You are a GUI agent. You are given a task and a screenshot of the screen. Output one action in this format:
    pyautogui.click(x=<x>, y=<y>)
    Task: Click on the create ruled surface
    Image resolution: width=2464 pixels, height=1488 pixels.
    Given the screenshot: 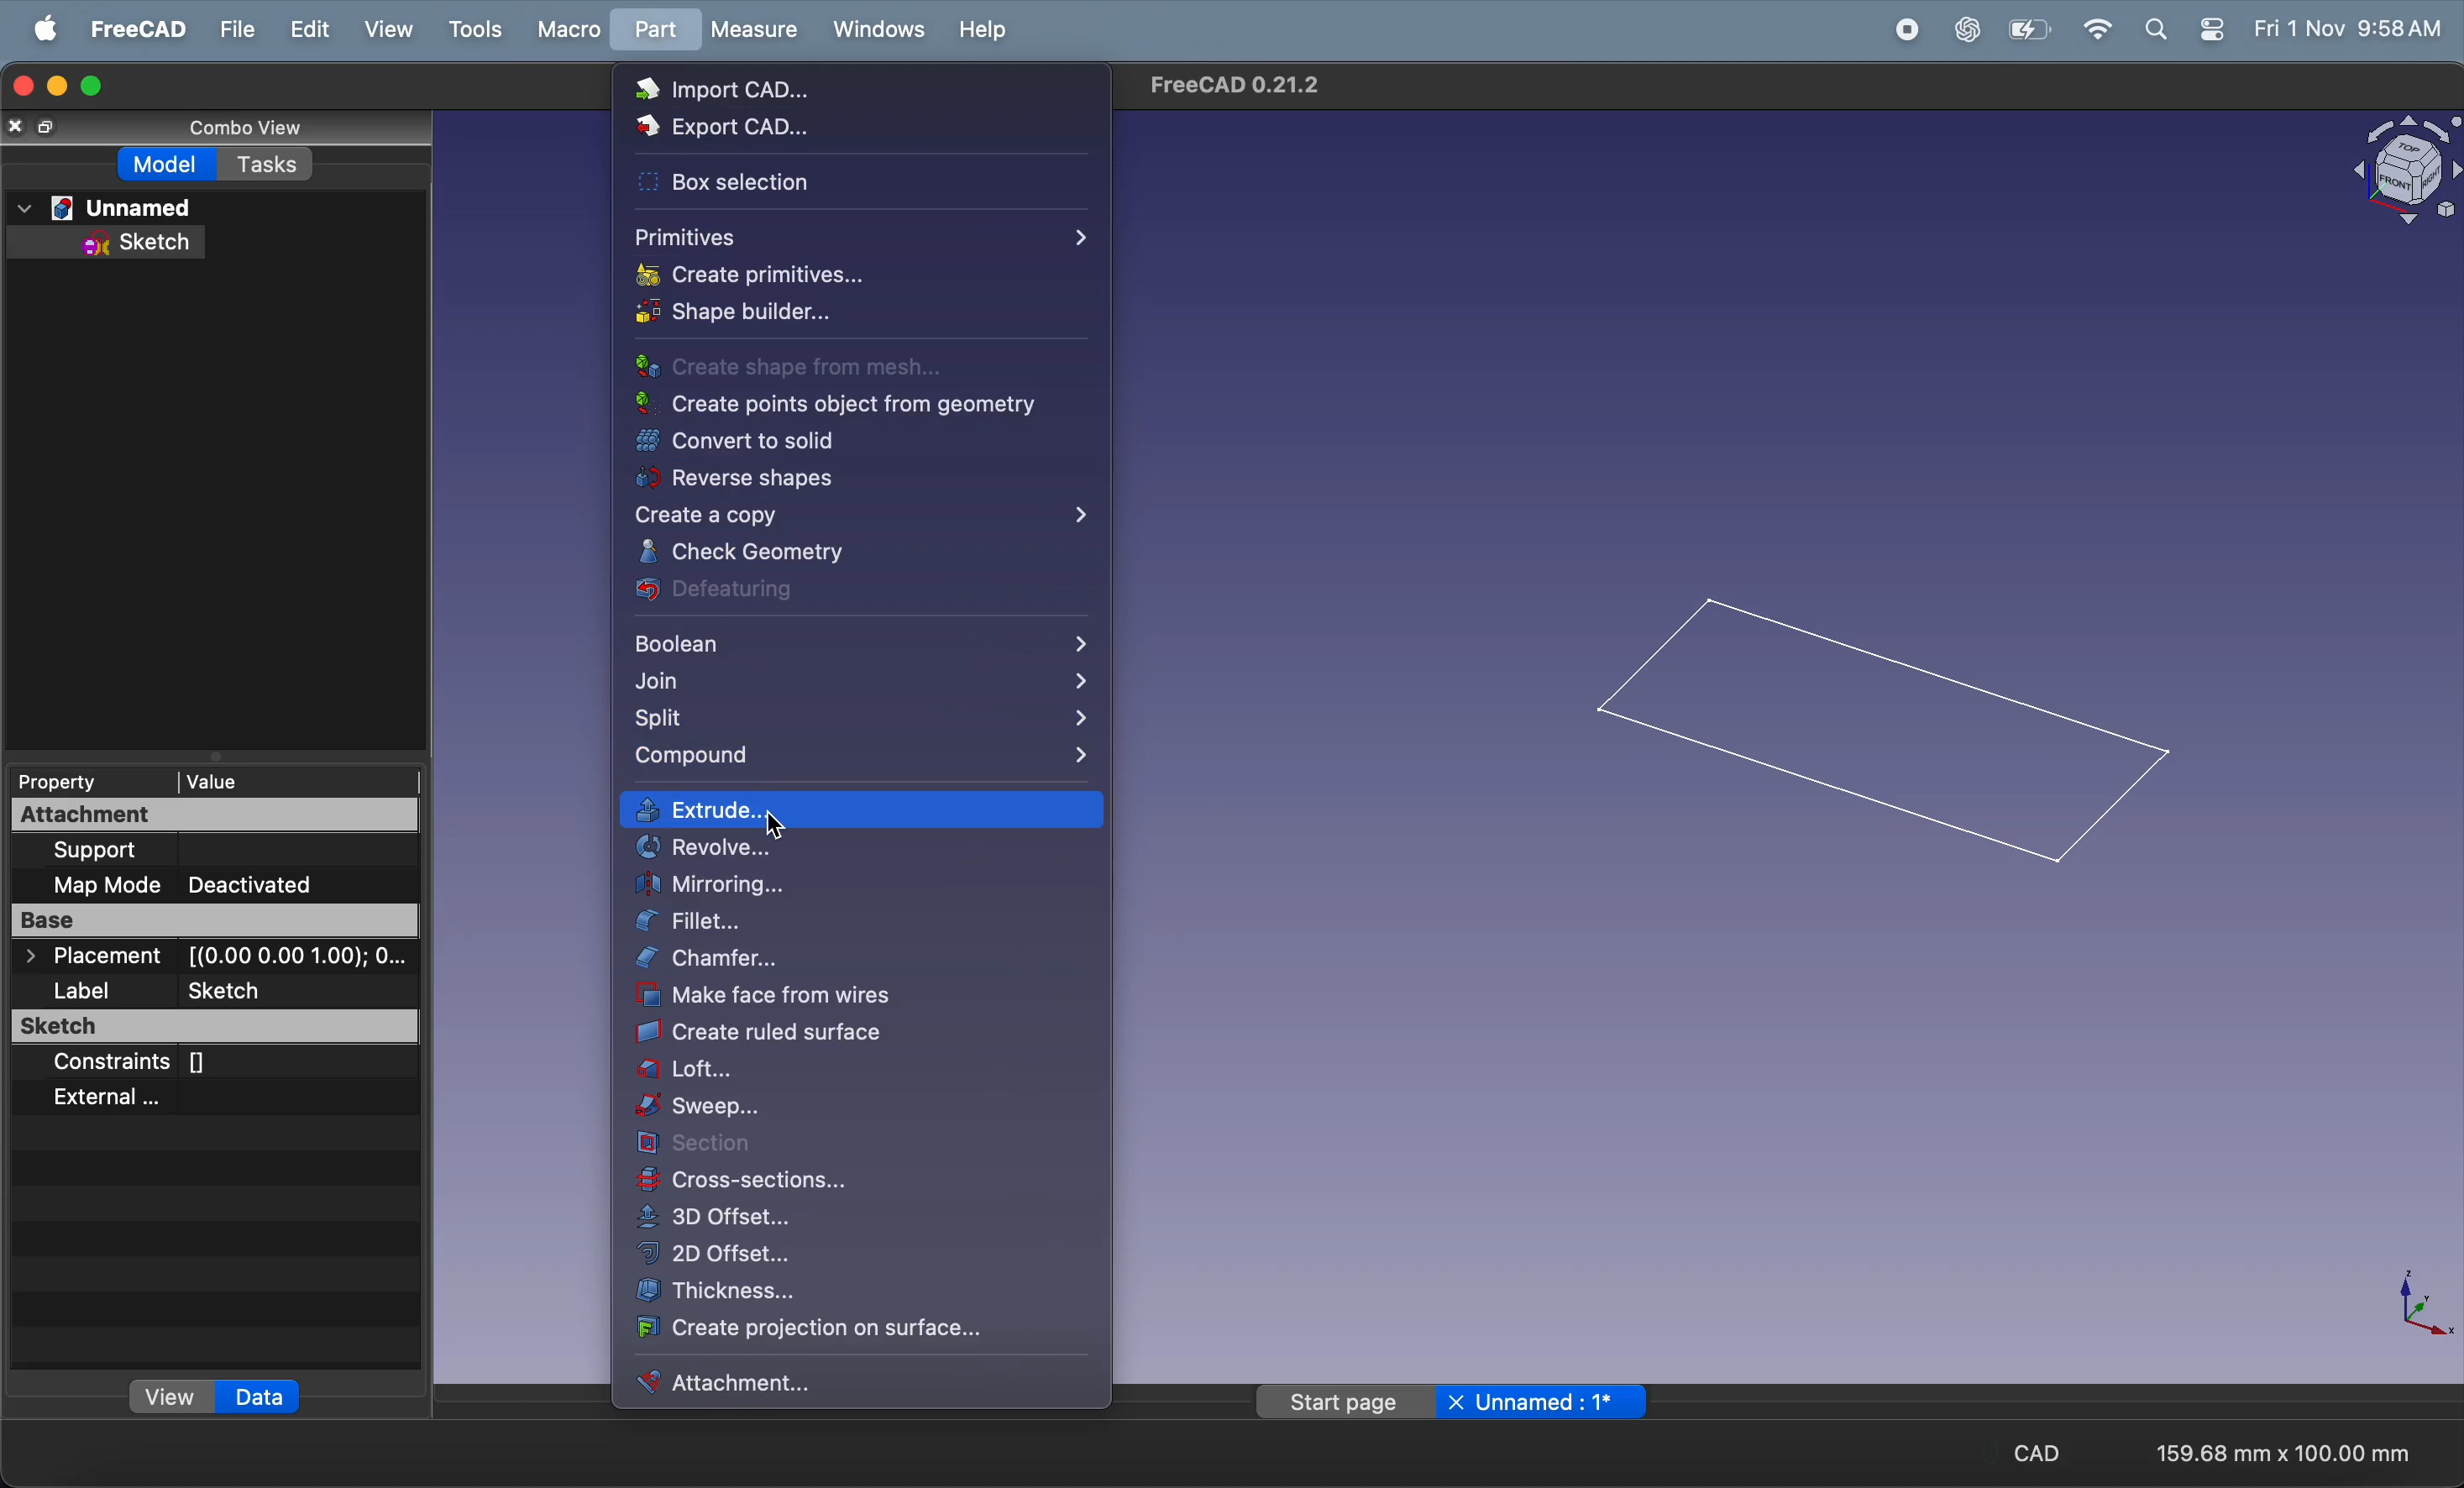 What is the action you would take?
    pyautogui.click(x=871, y=1035)
    